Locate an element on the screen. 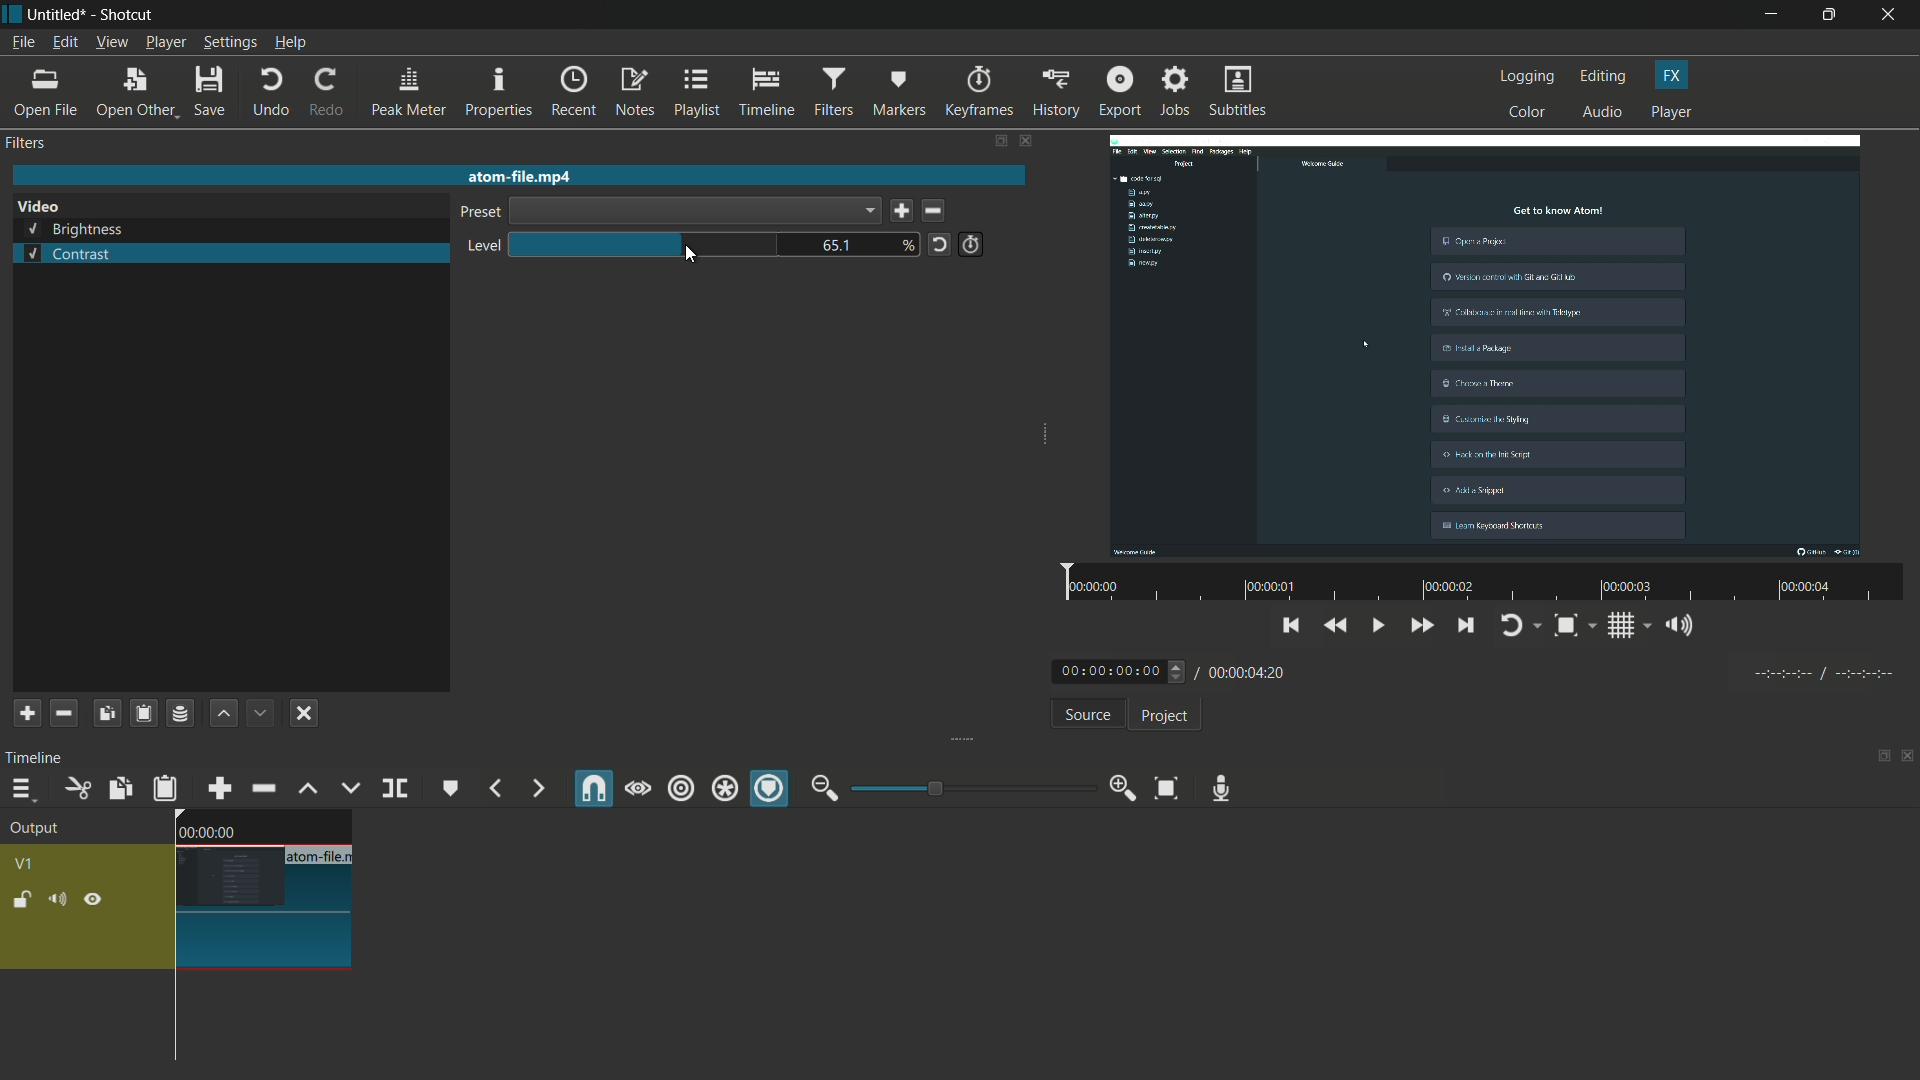  cursor is located at coordinates (691, 256).